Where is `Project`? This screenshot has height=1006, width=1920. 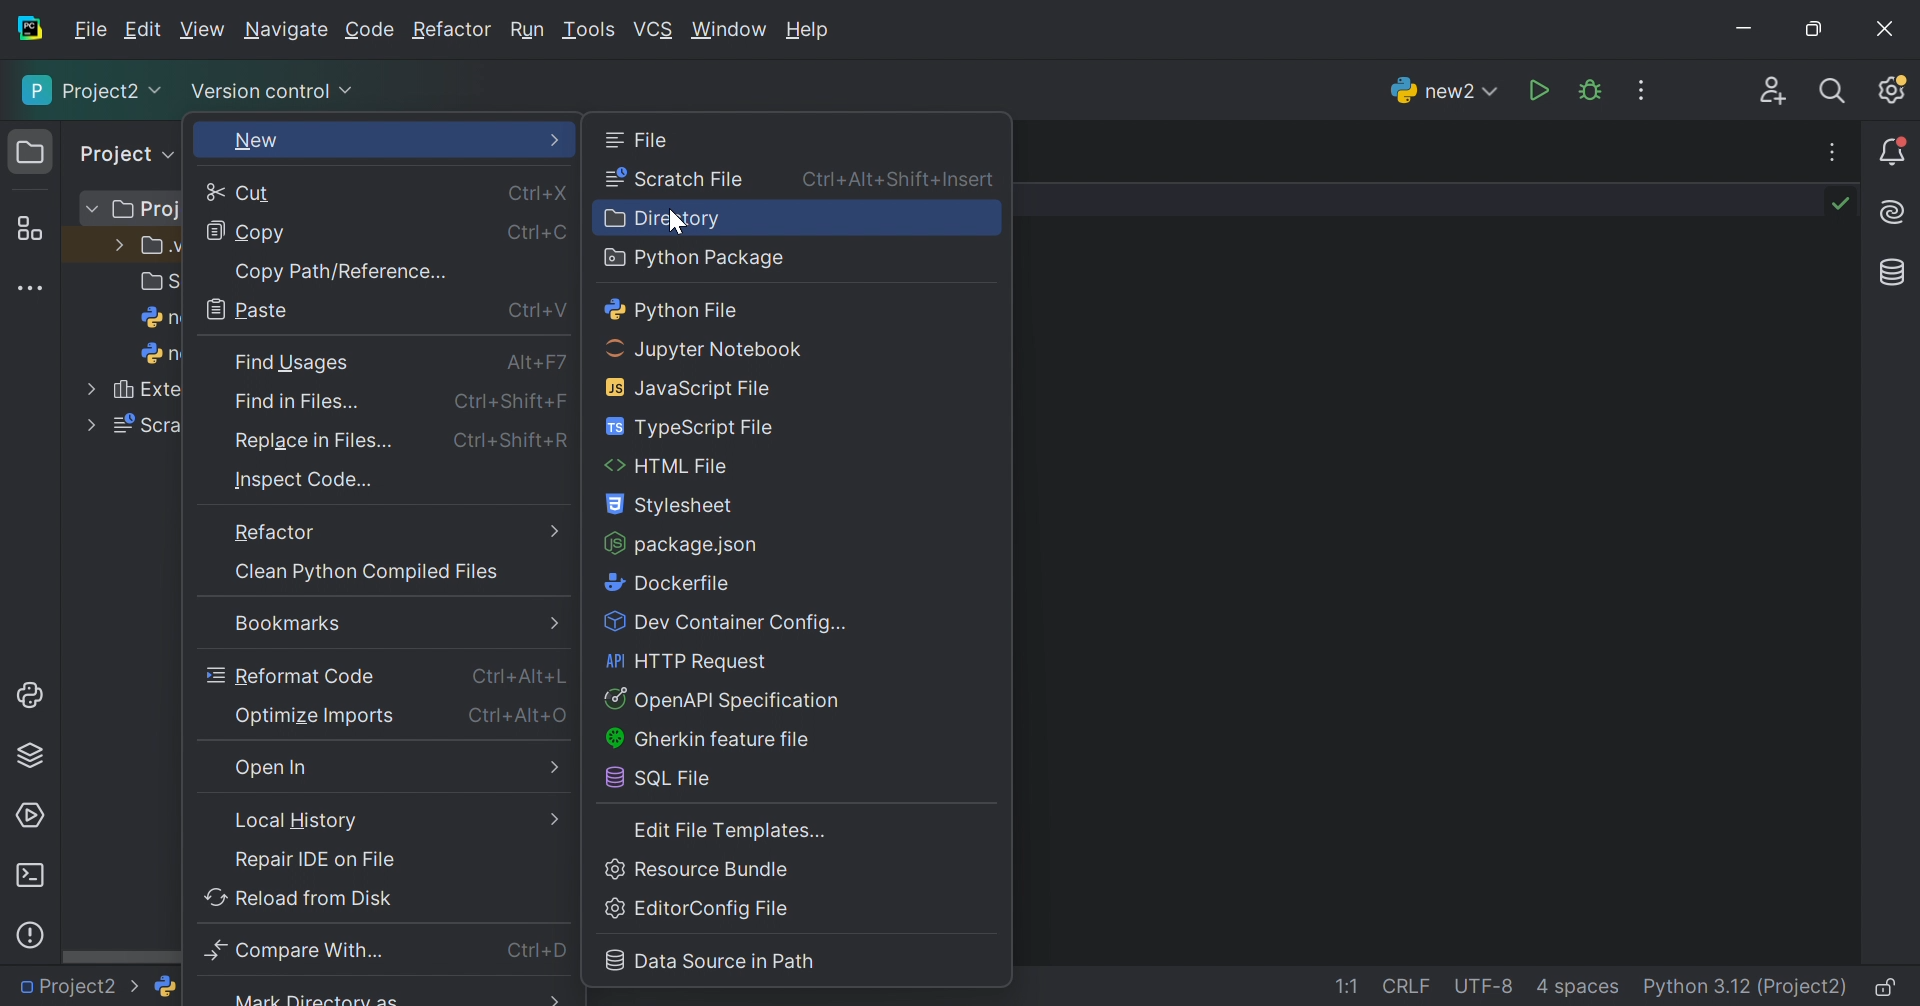 Project is located at coordinates (120, 154).